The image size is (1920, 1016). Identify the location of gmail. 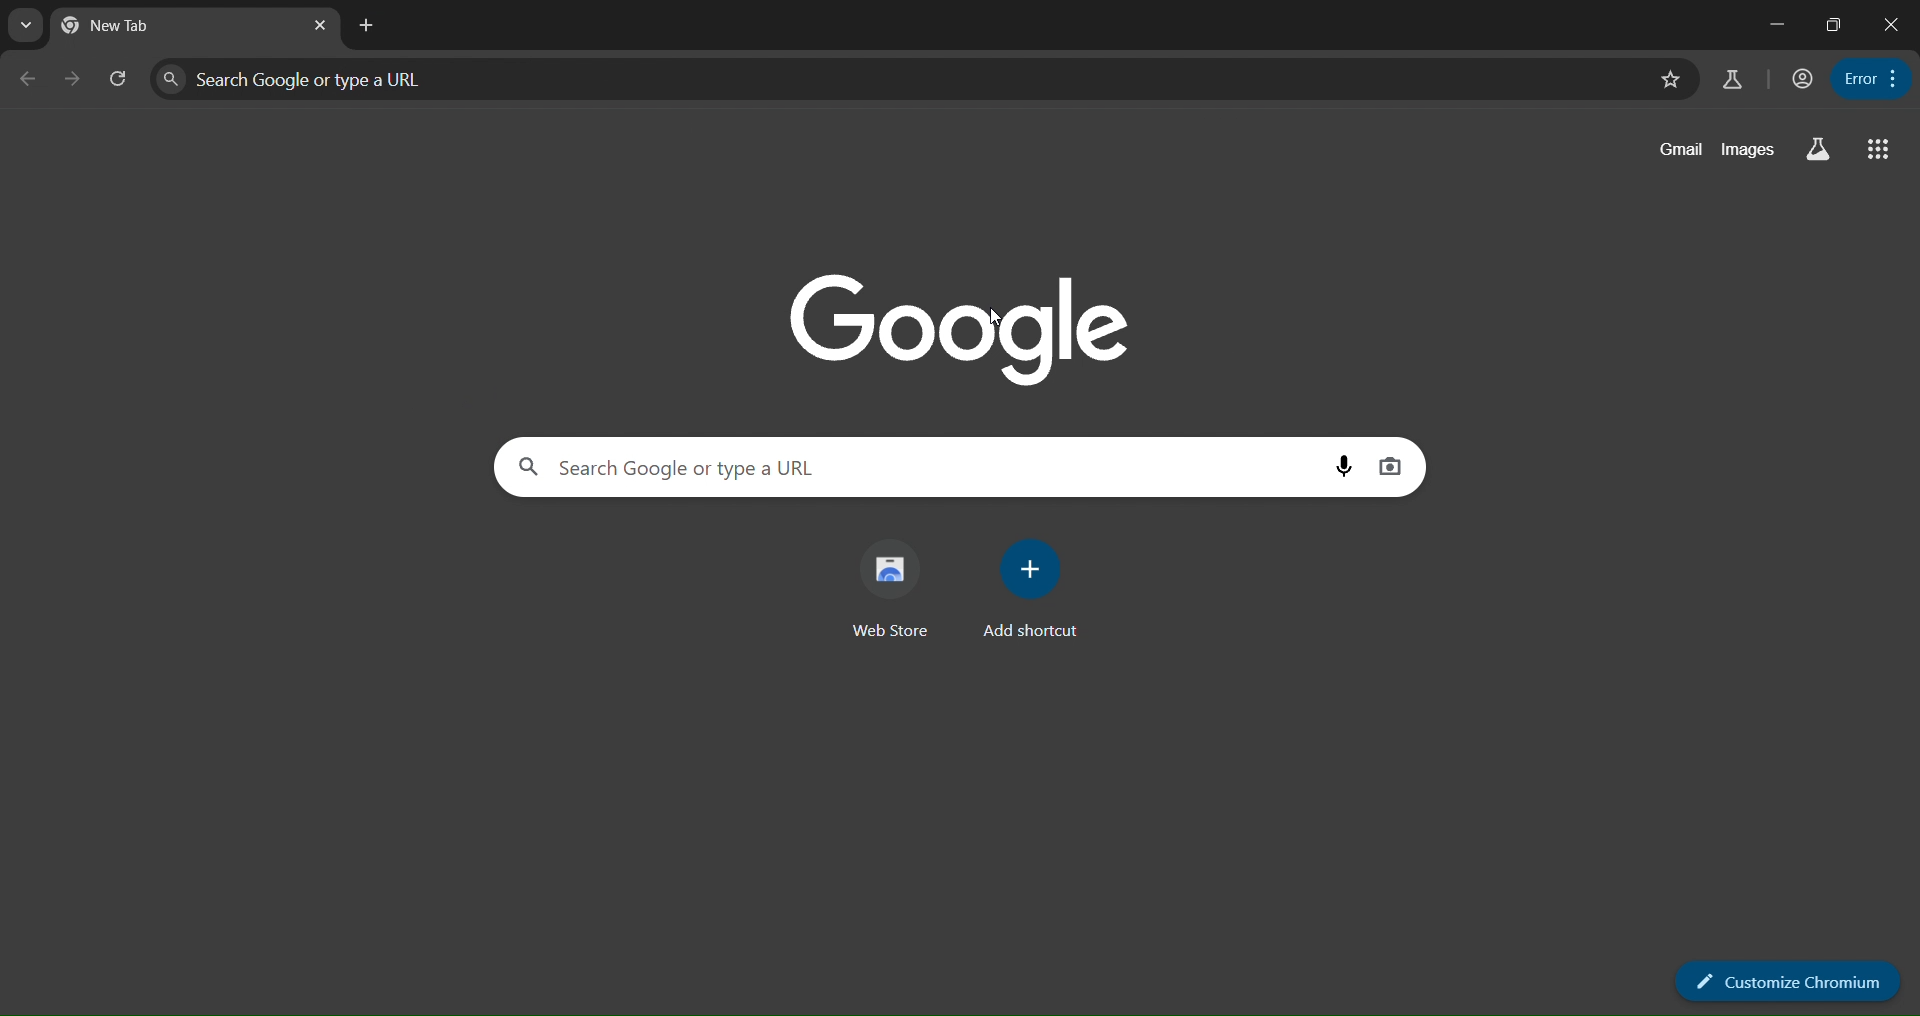
(1680, 148).